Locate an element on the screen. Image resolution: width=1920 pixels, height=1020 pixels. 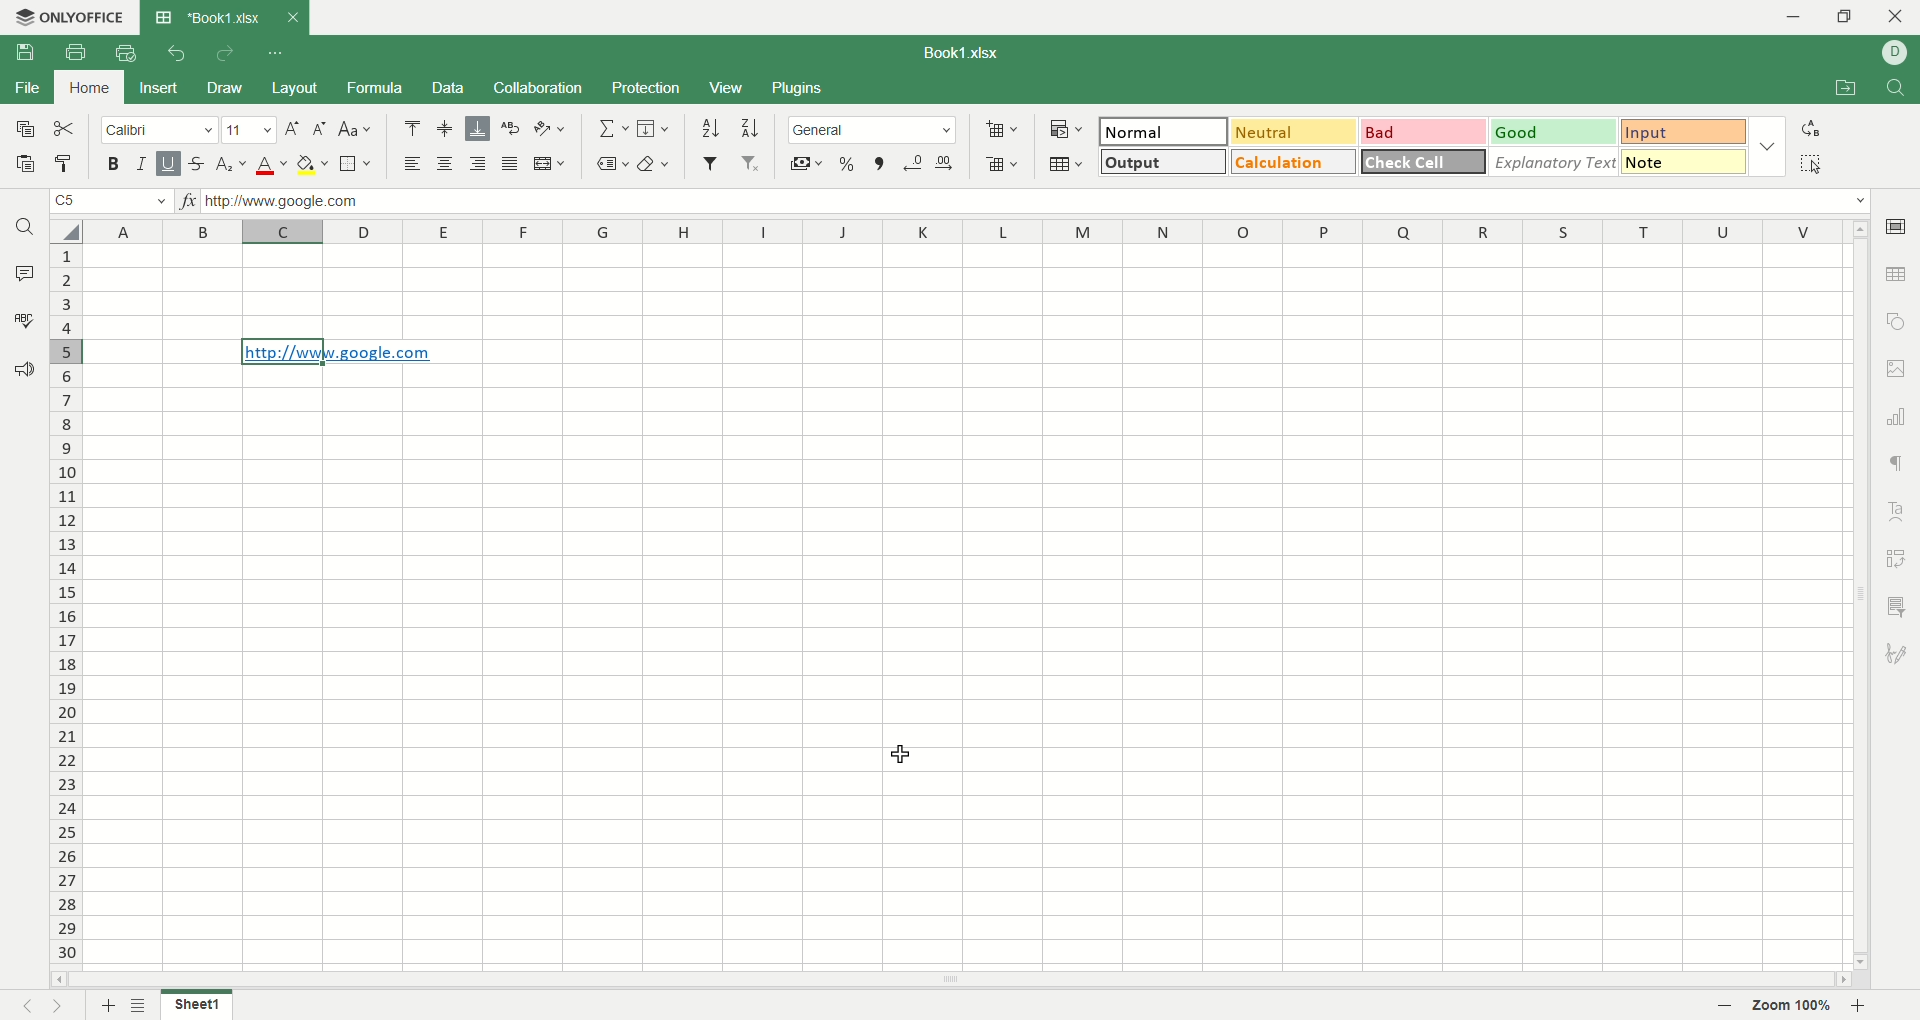
quick access toolbar is located at coordinates (277, 55).